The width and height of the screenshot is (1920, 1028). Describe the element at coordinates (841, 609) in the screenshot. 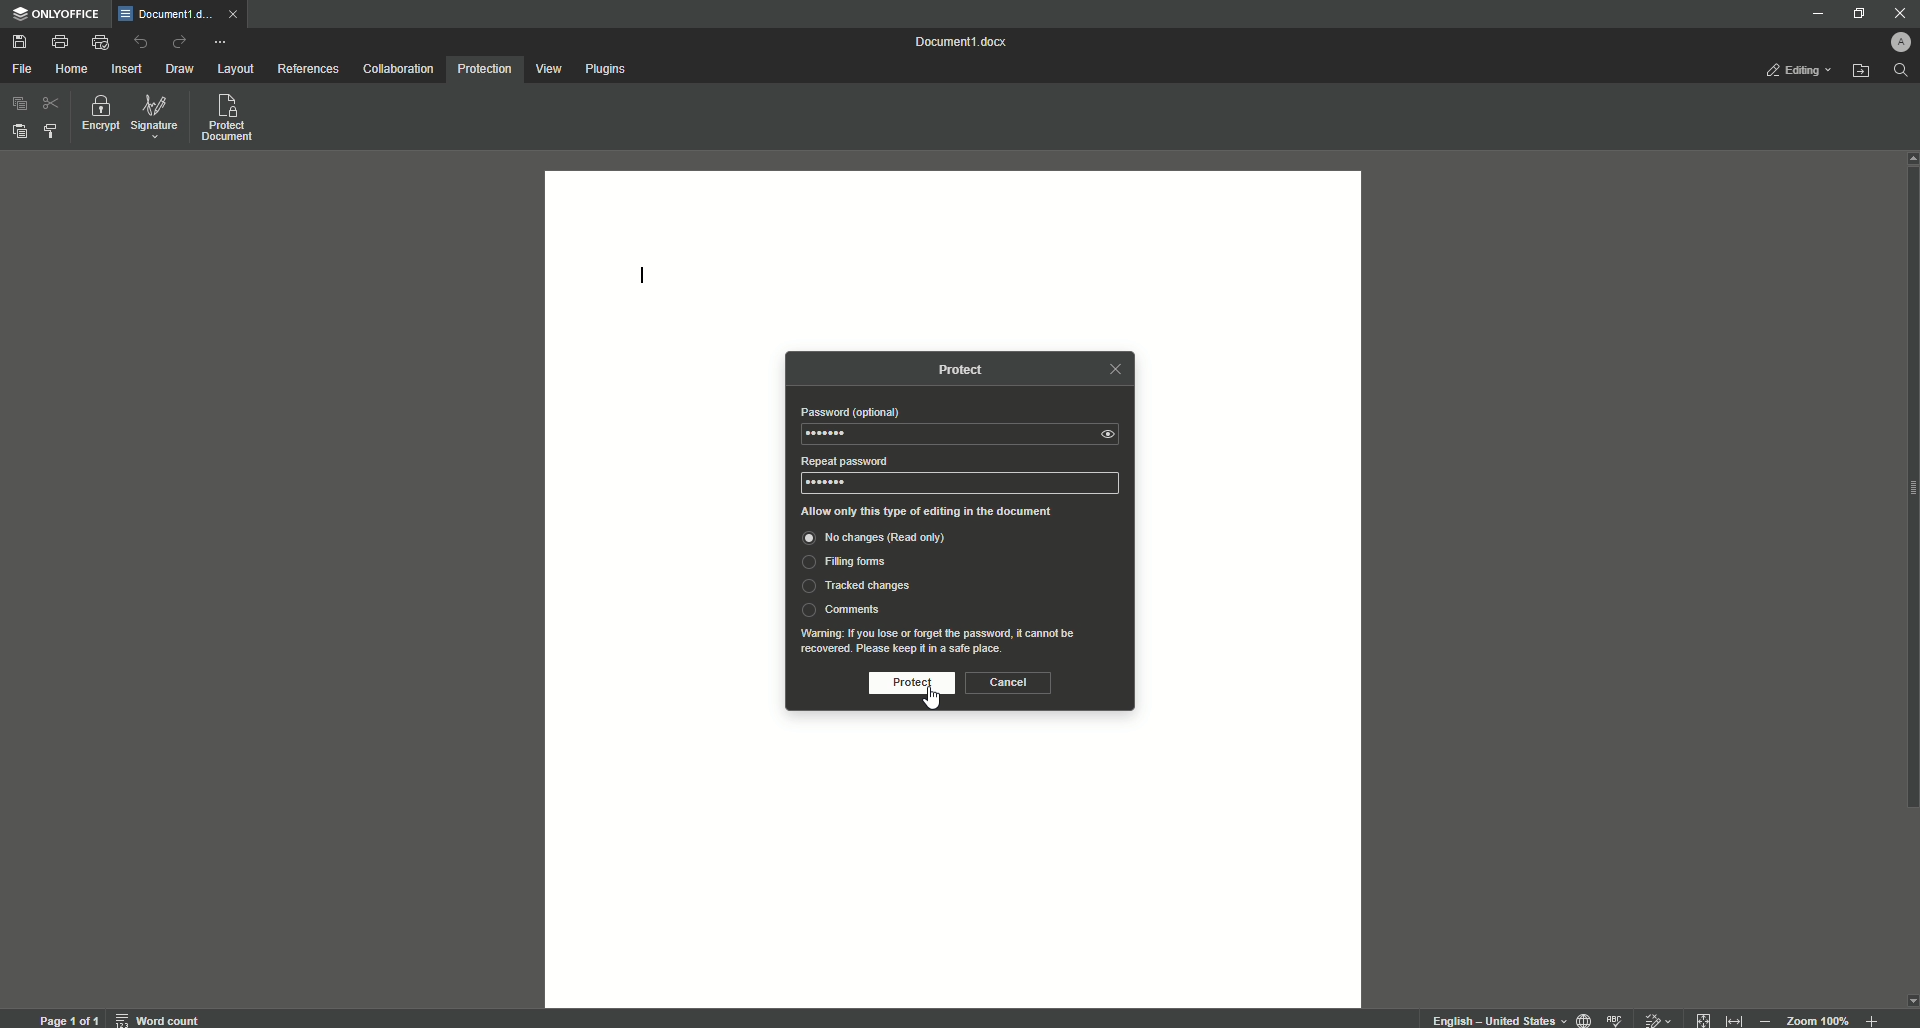

I see `Comments` at that location.